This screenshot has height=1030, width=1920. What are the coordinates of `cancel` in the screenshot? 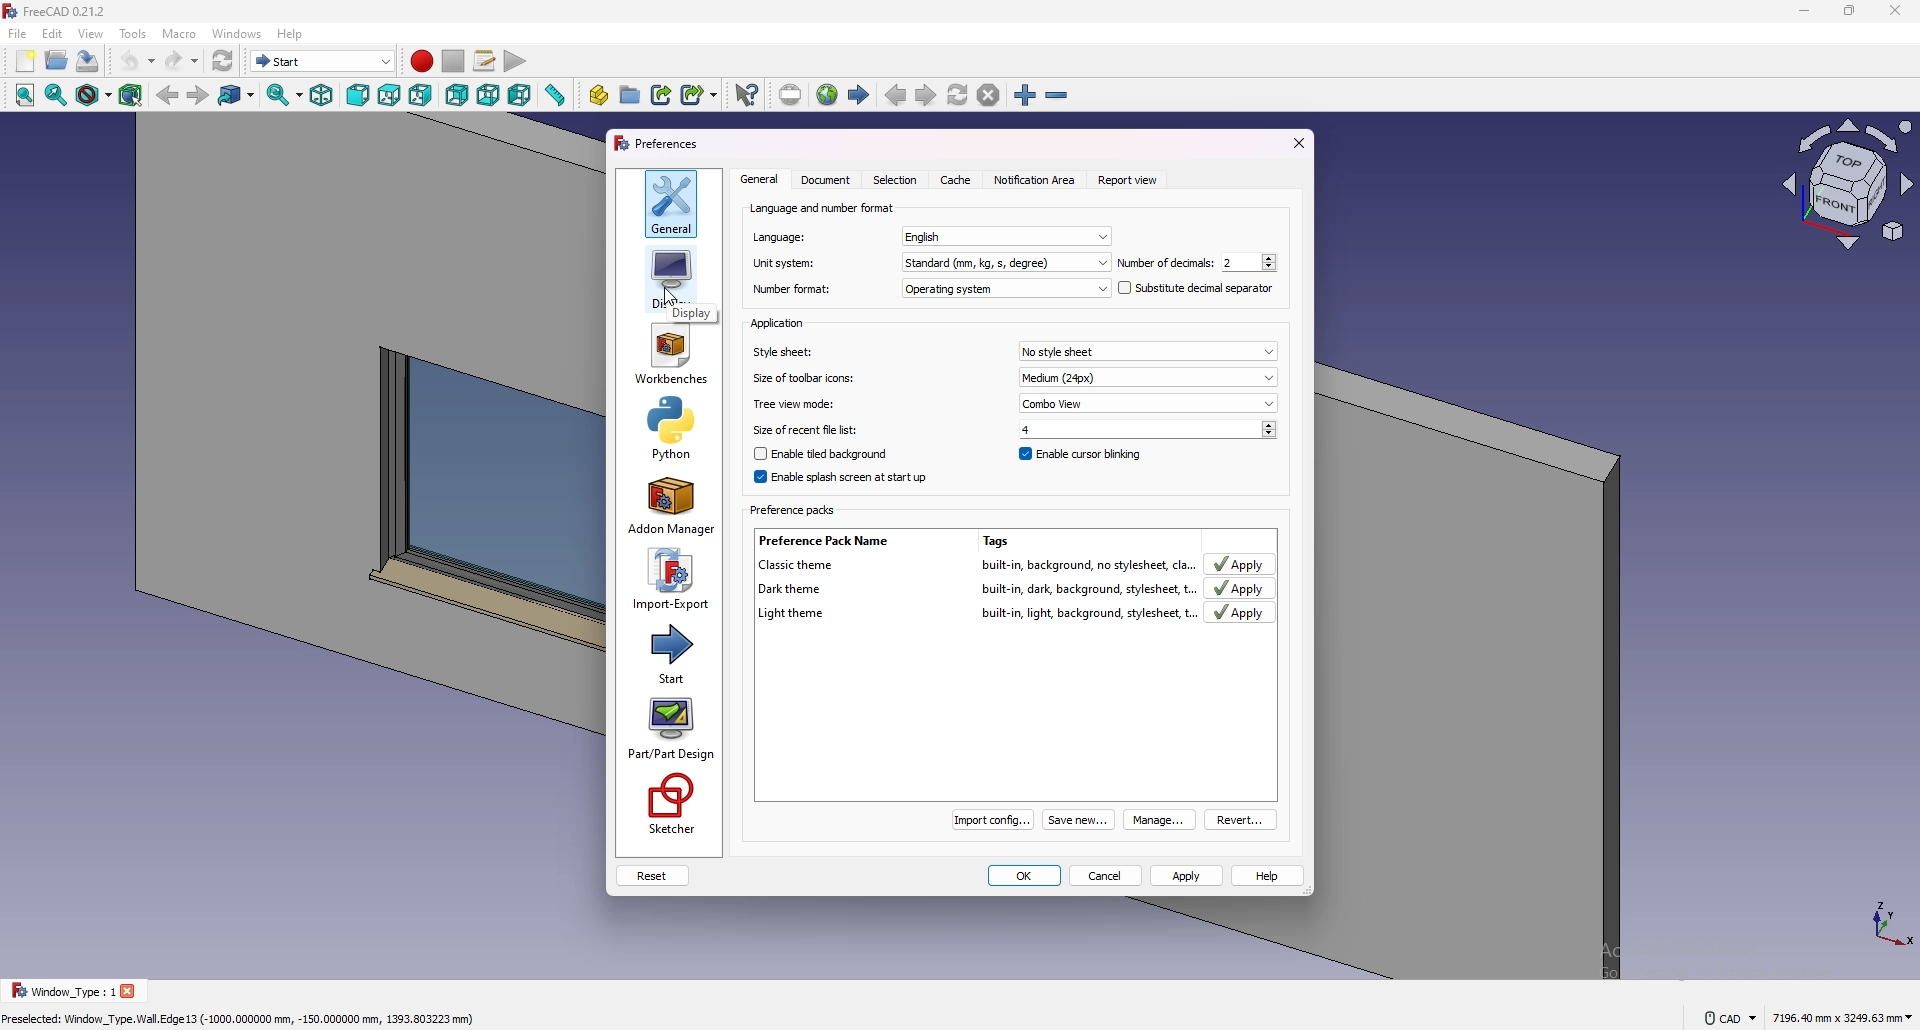 It's located at (1107, 877).